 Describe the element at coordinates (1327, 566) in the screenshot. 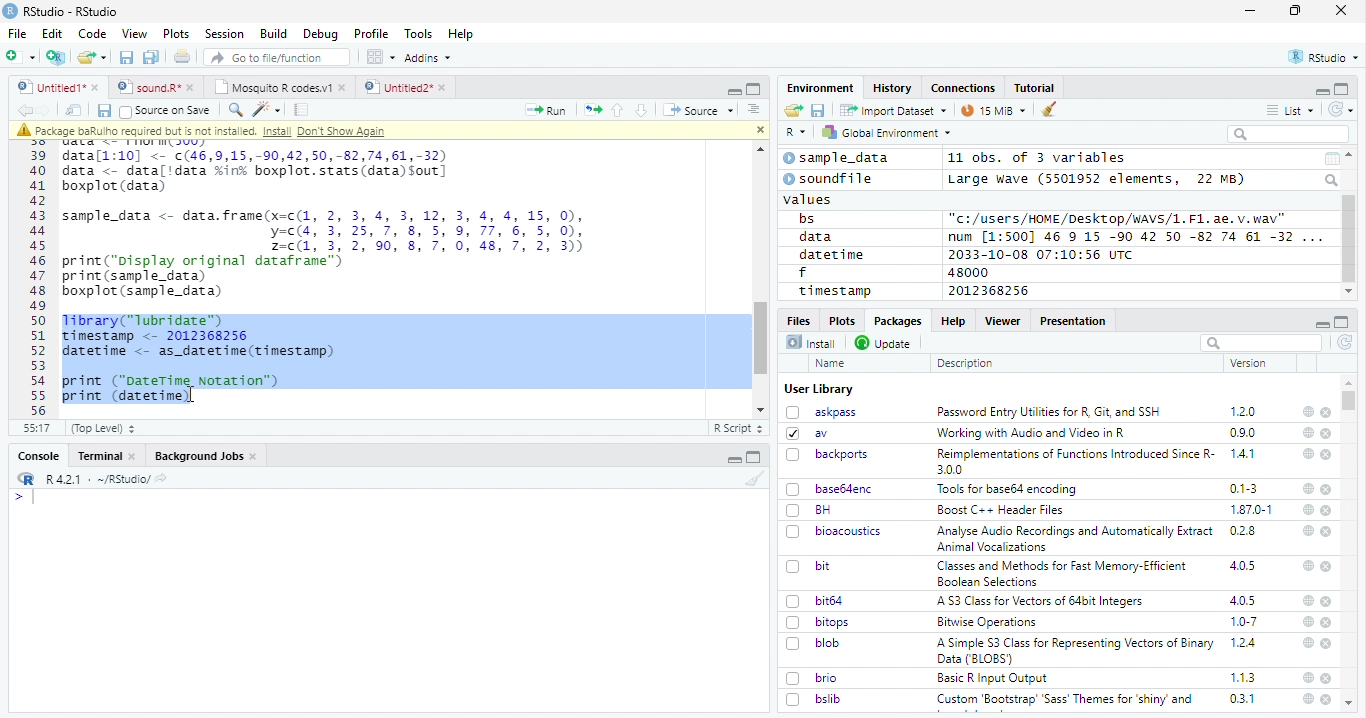

I see `close` at that location.